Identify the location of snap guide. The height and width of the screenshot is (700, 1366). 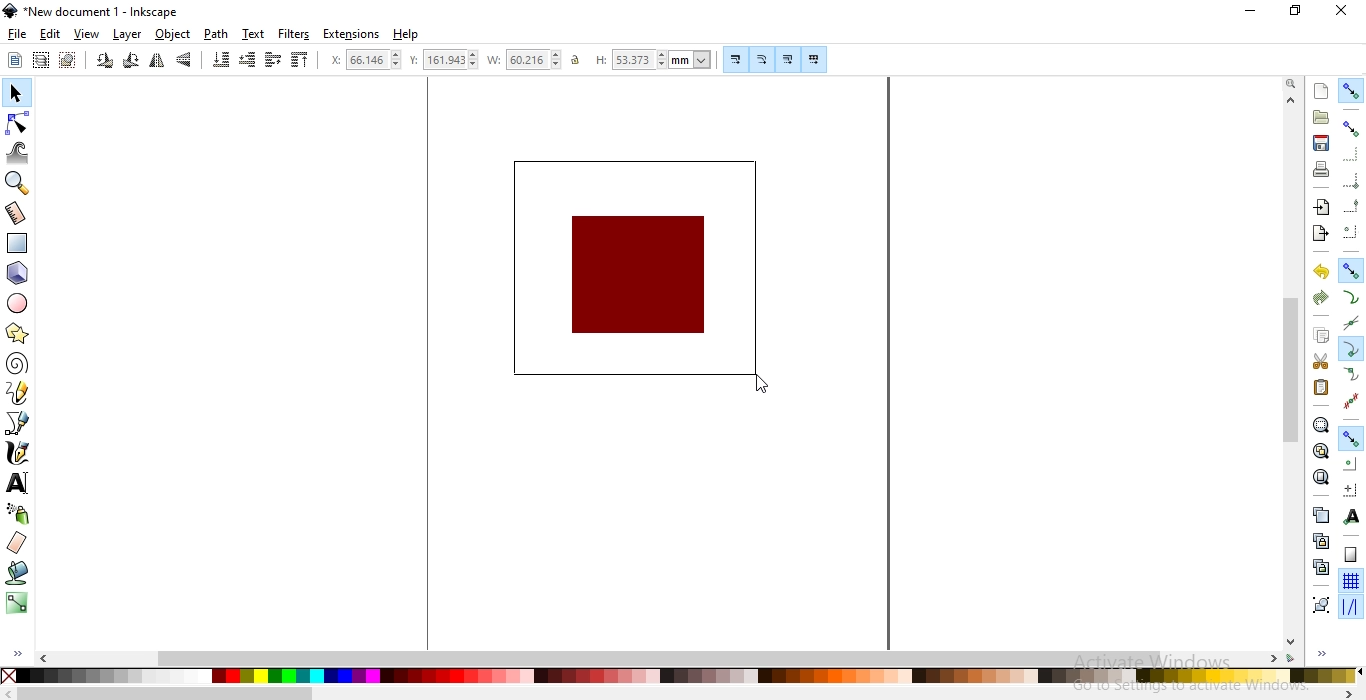
(1351, 607).